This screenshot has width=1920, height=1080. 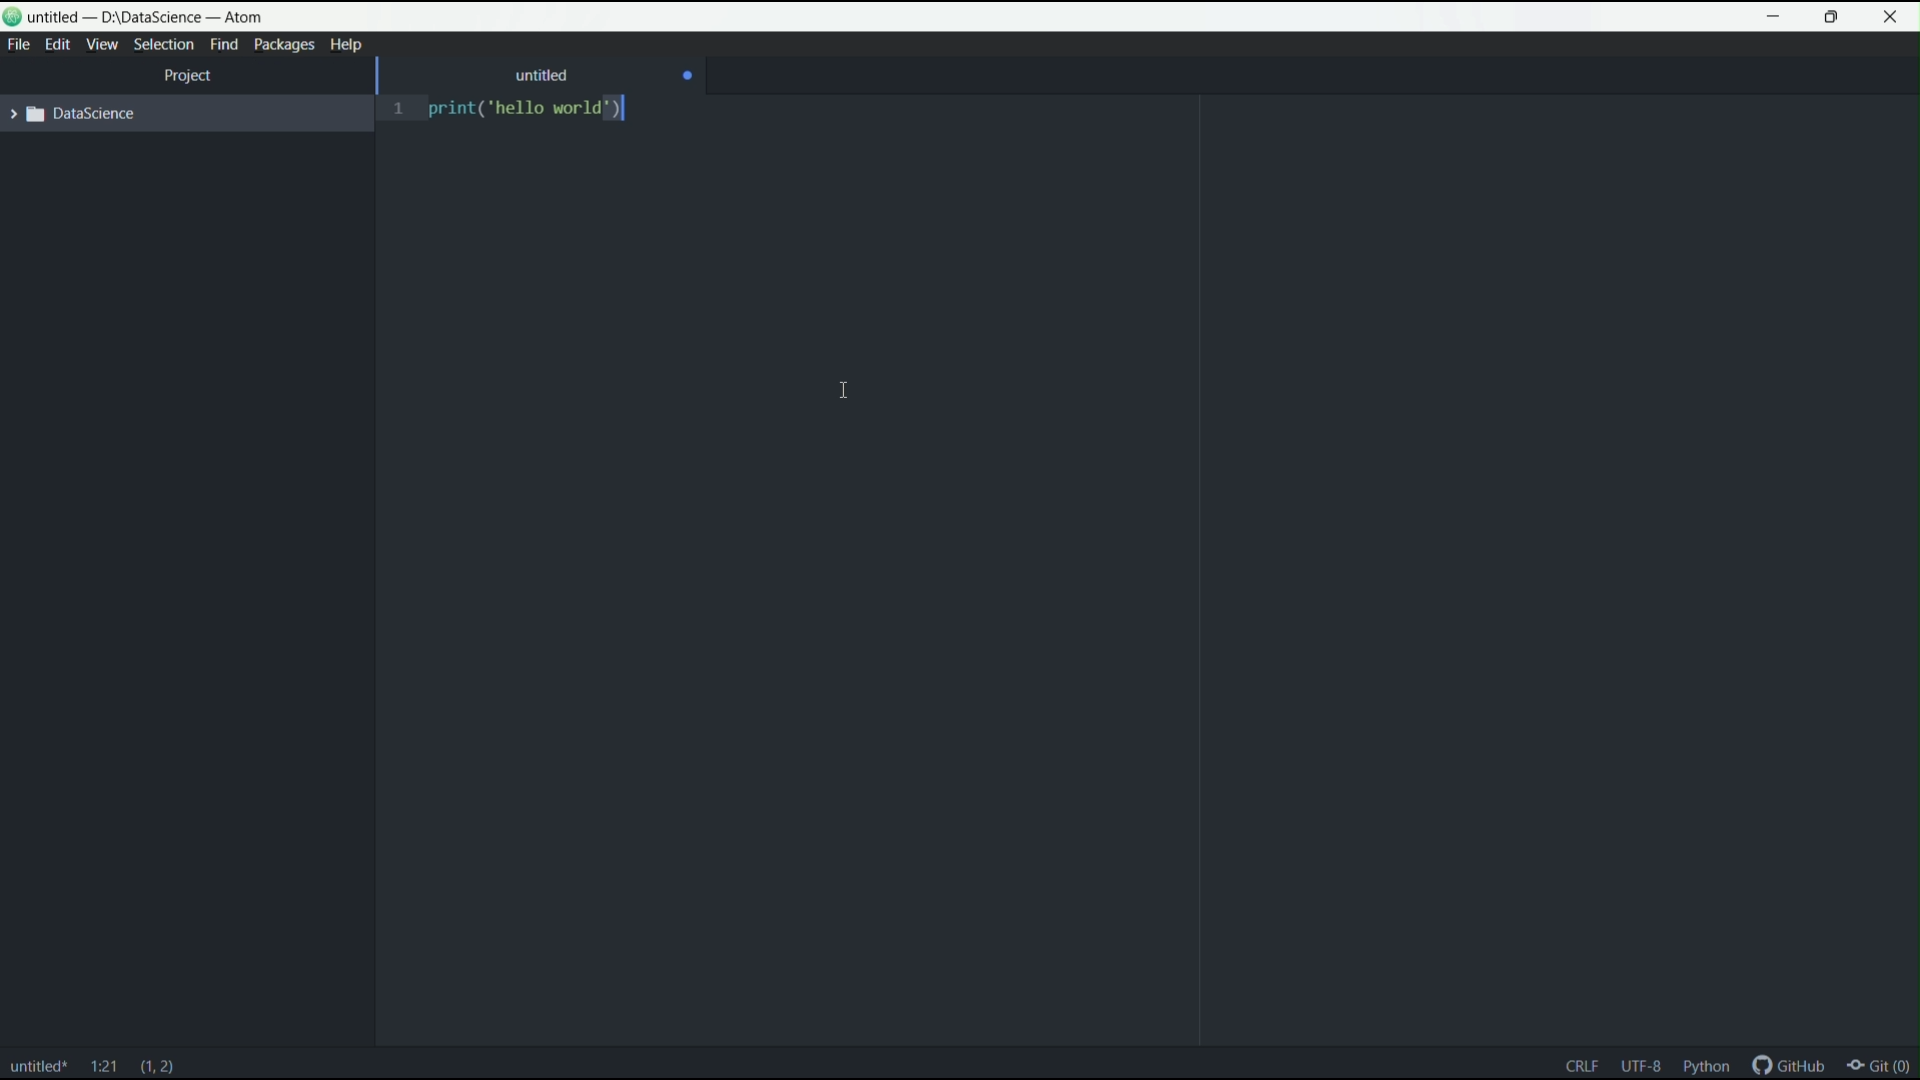 I want to click on close app, so click(x=1892, y=17).